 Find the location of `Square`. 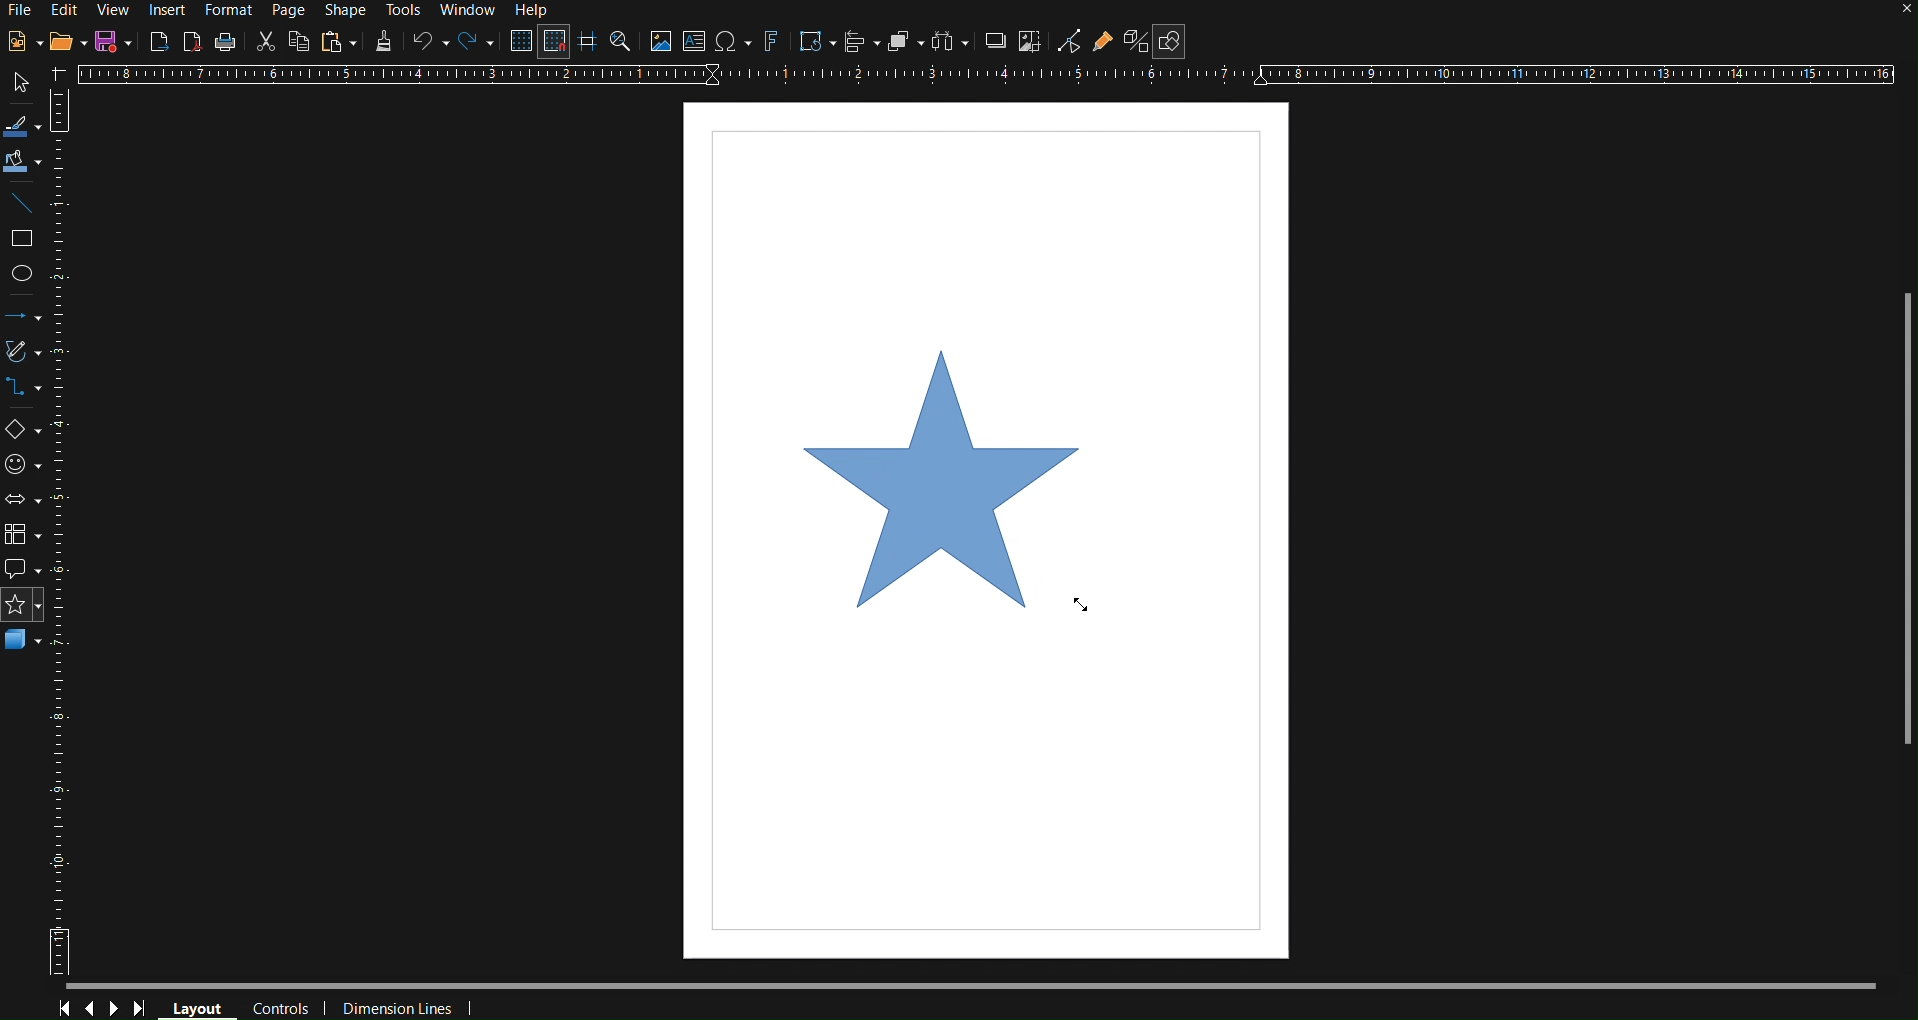

Square is located at coordinates (25, 237).